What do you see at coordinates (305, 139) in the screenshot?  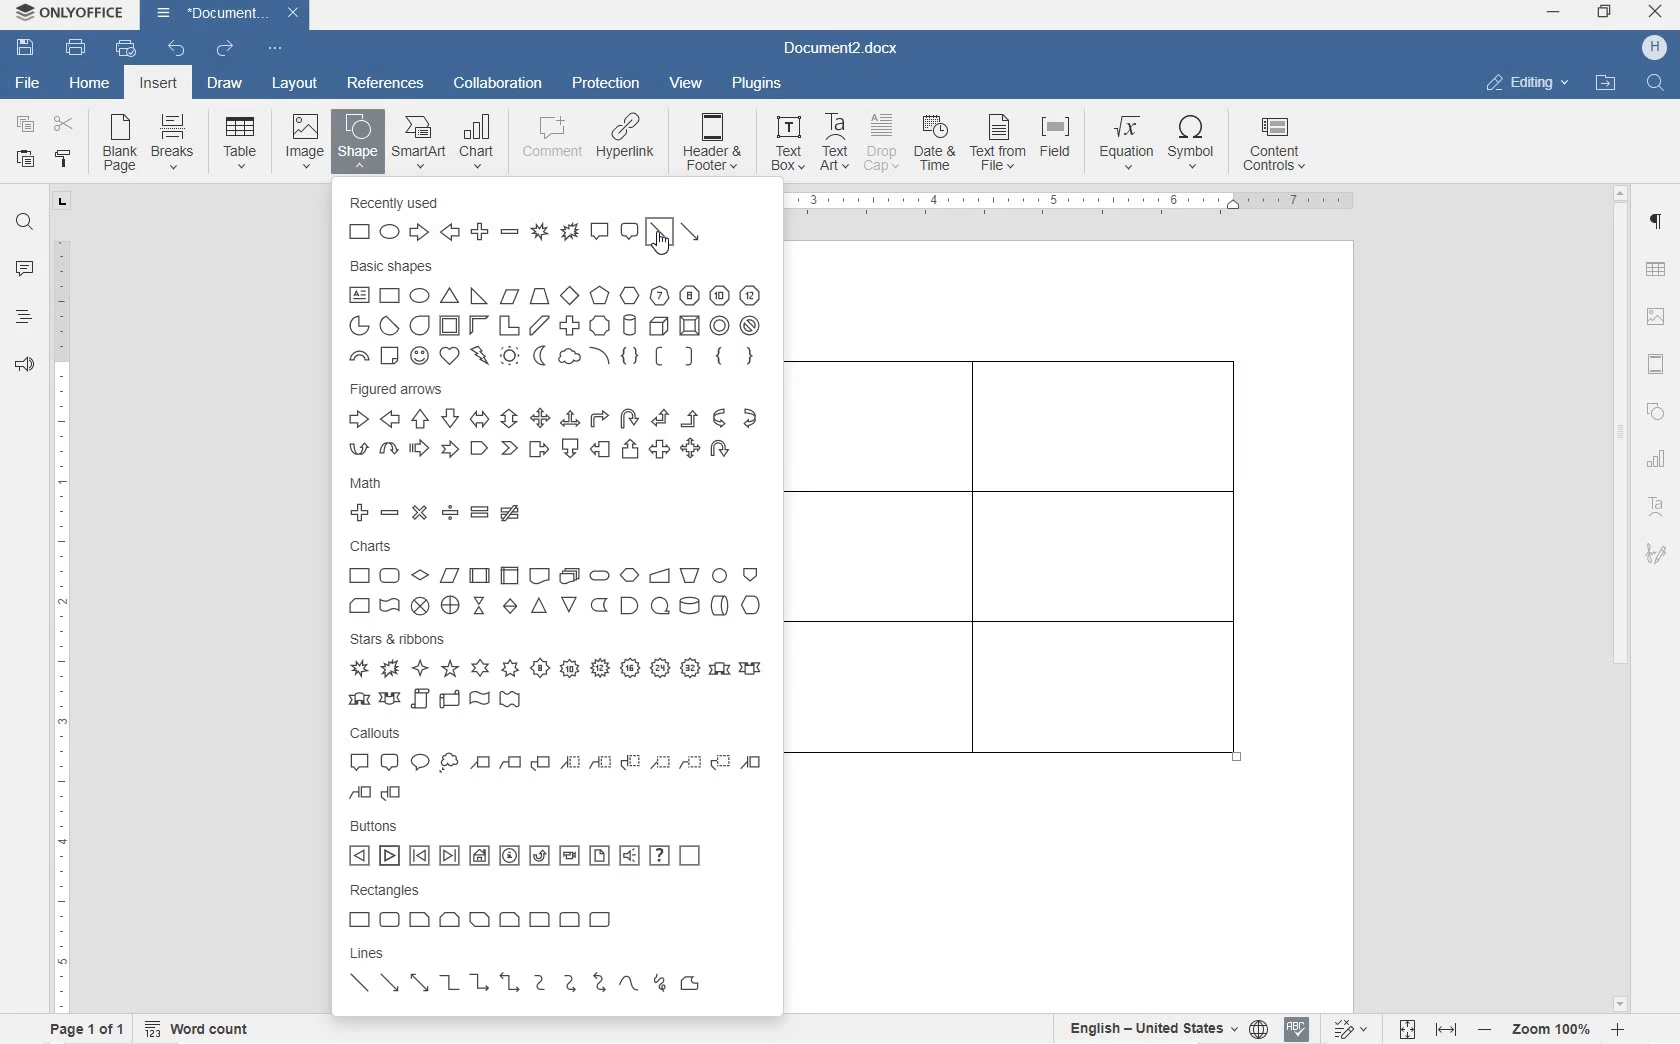 I see `insert image` at bounding box center [305, 139].